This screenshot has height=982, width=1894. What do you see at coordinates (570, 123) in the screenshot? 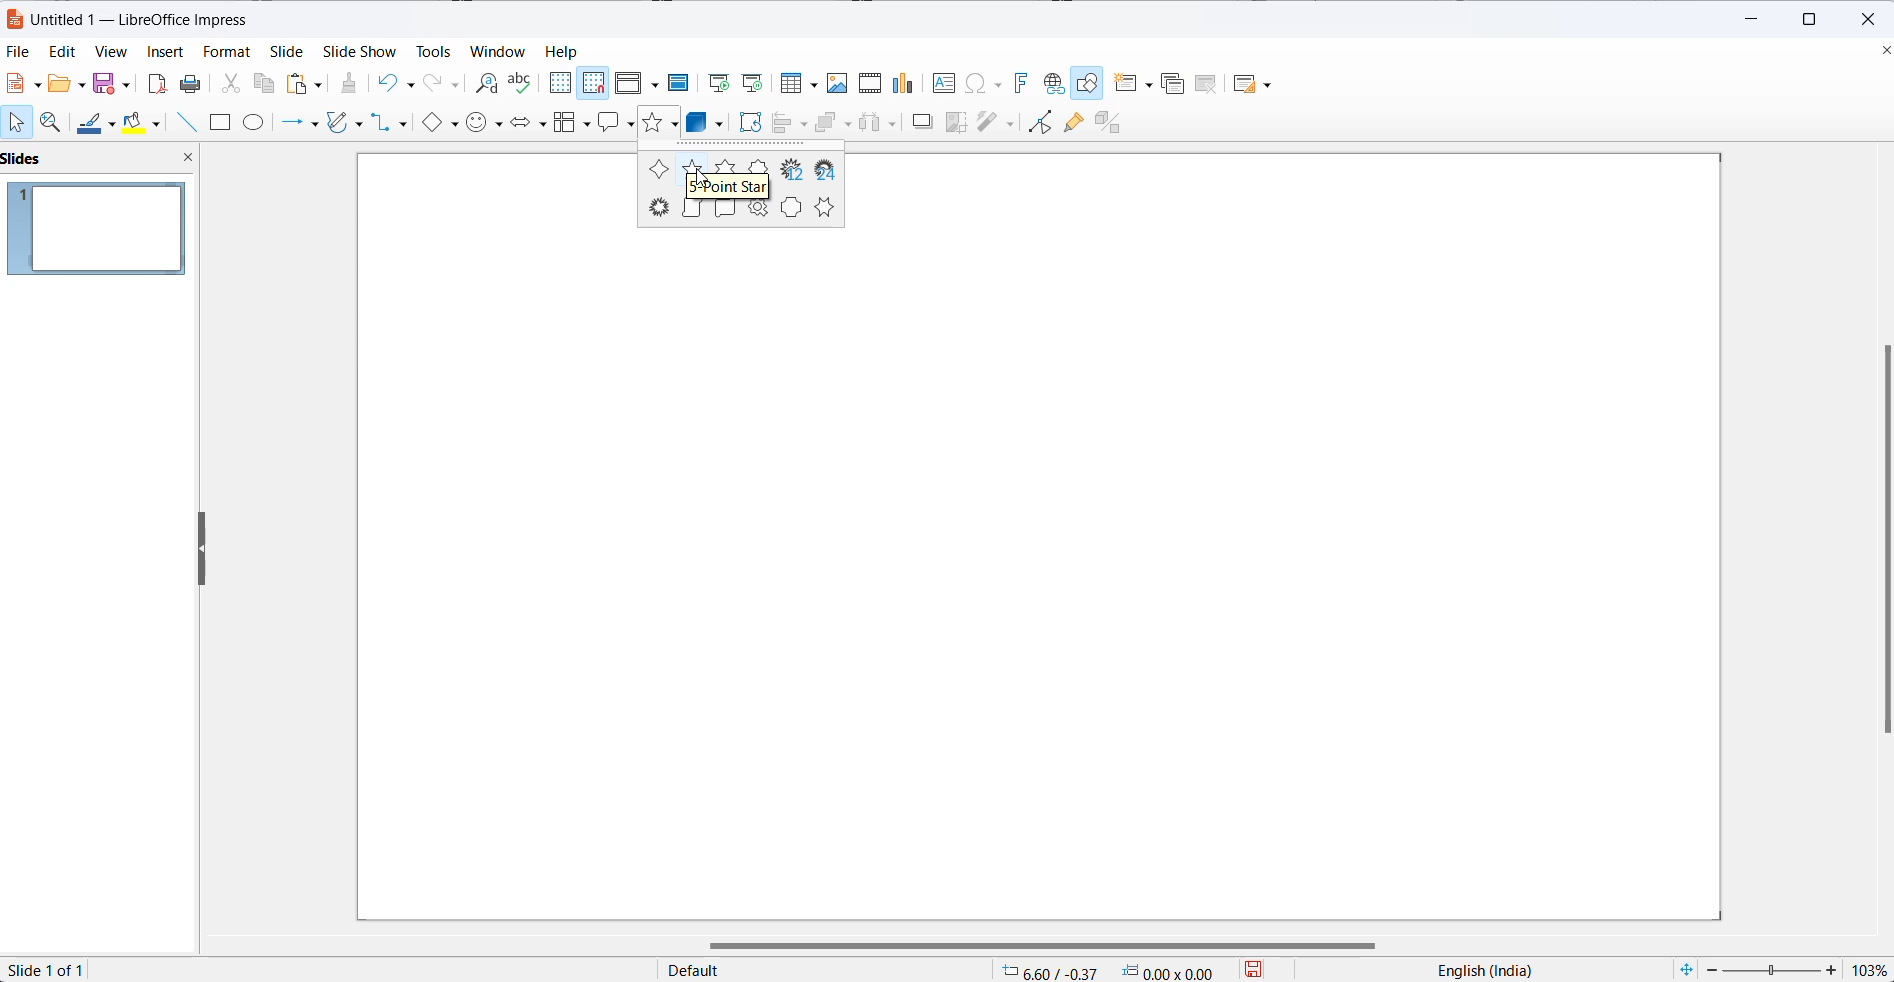
I see `flowchart` at bounding box center [570, 123].